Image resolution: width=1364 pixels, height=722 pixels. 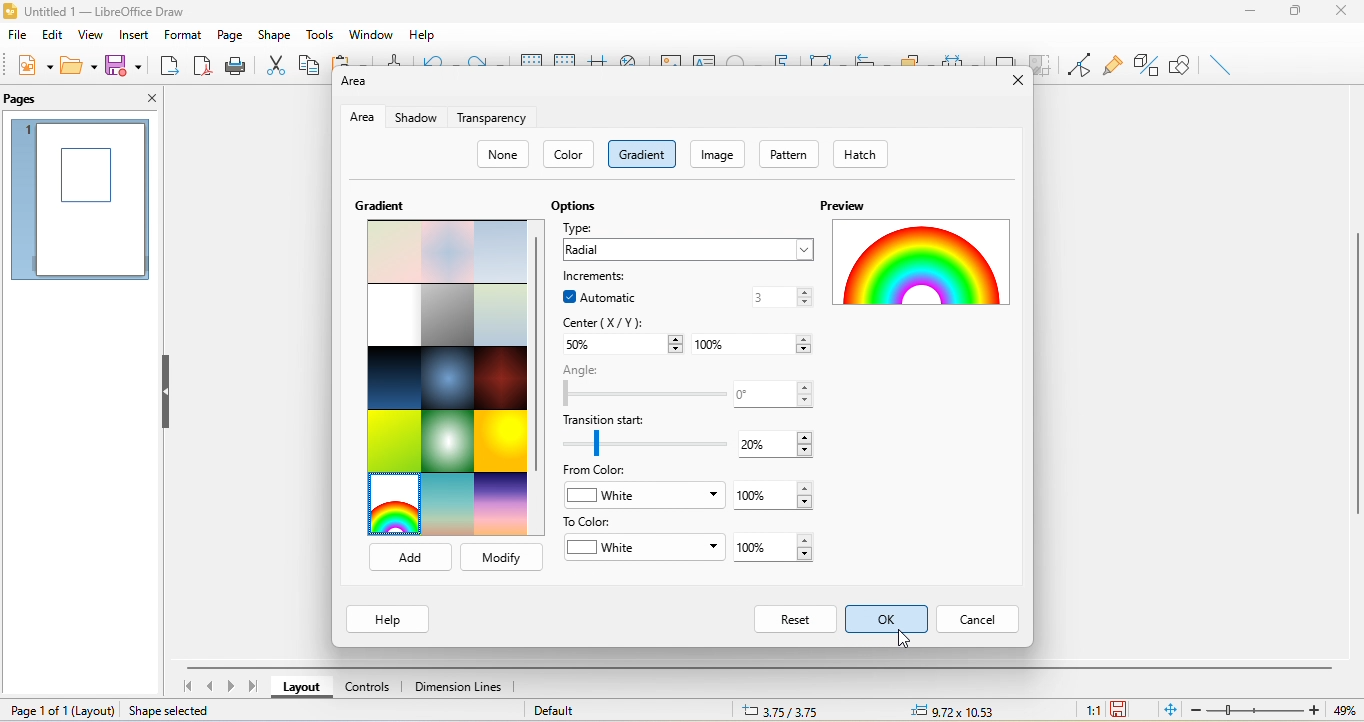 I want to click on 100%, so click(x=774, y=494).